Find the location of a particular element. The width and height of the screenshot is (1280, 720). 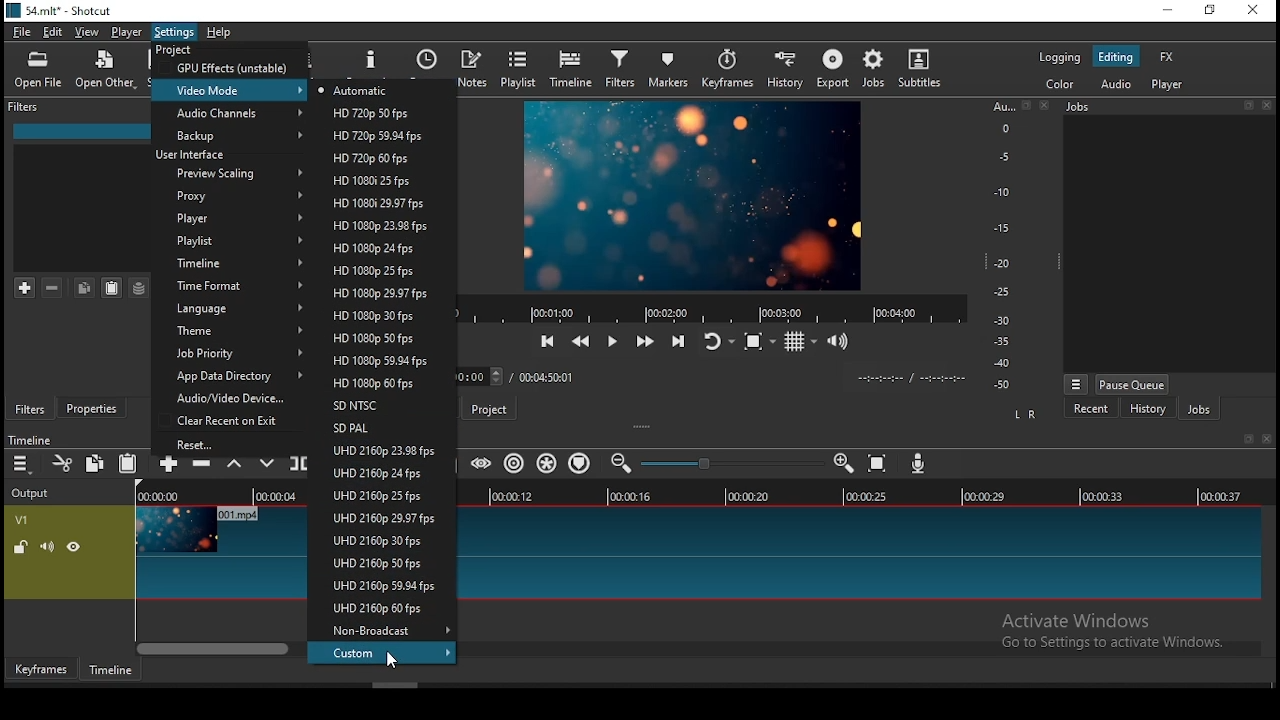

V1 is located at coordinates (20, 520).